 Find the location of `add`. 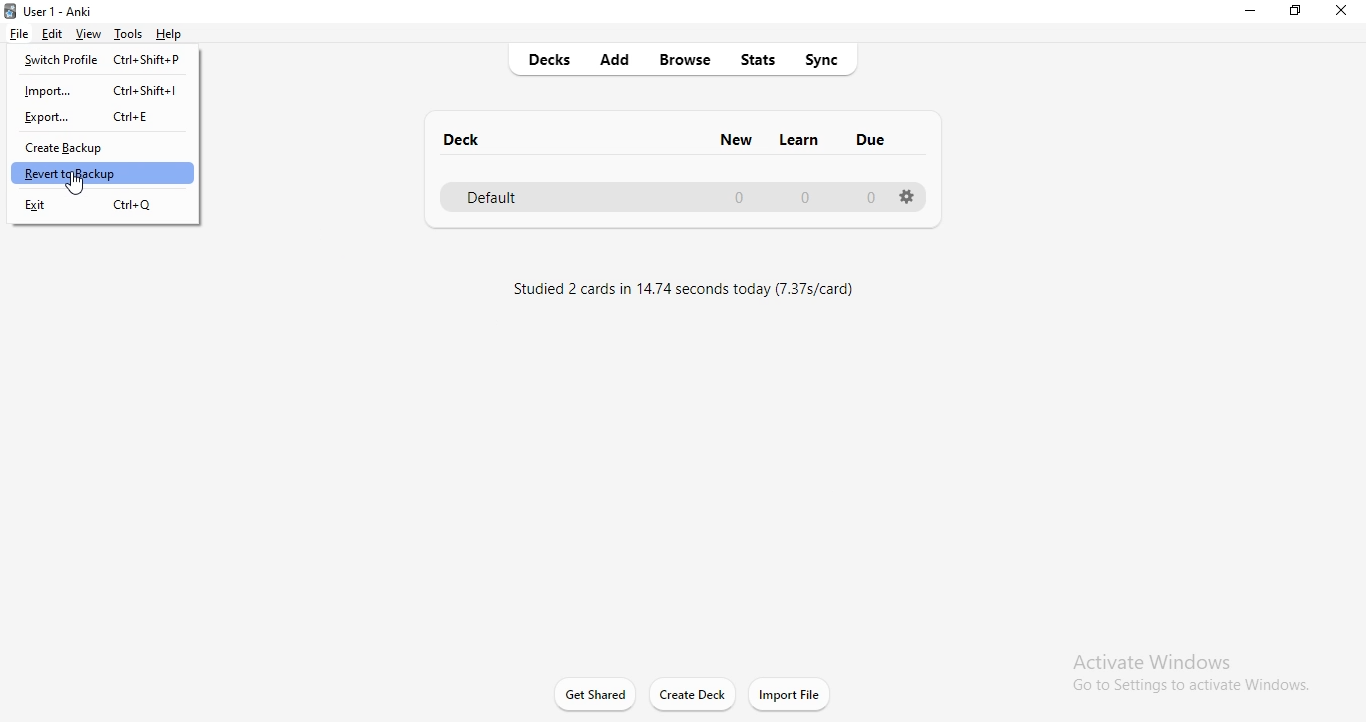

add is located at coordinates (619, 59).